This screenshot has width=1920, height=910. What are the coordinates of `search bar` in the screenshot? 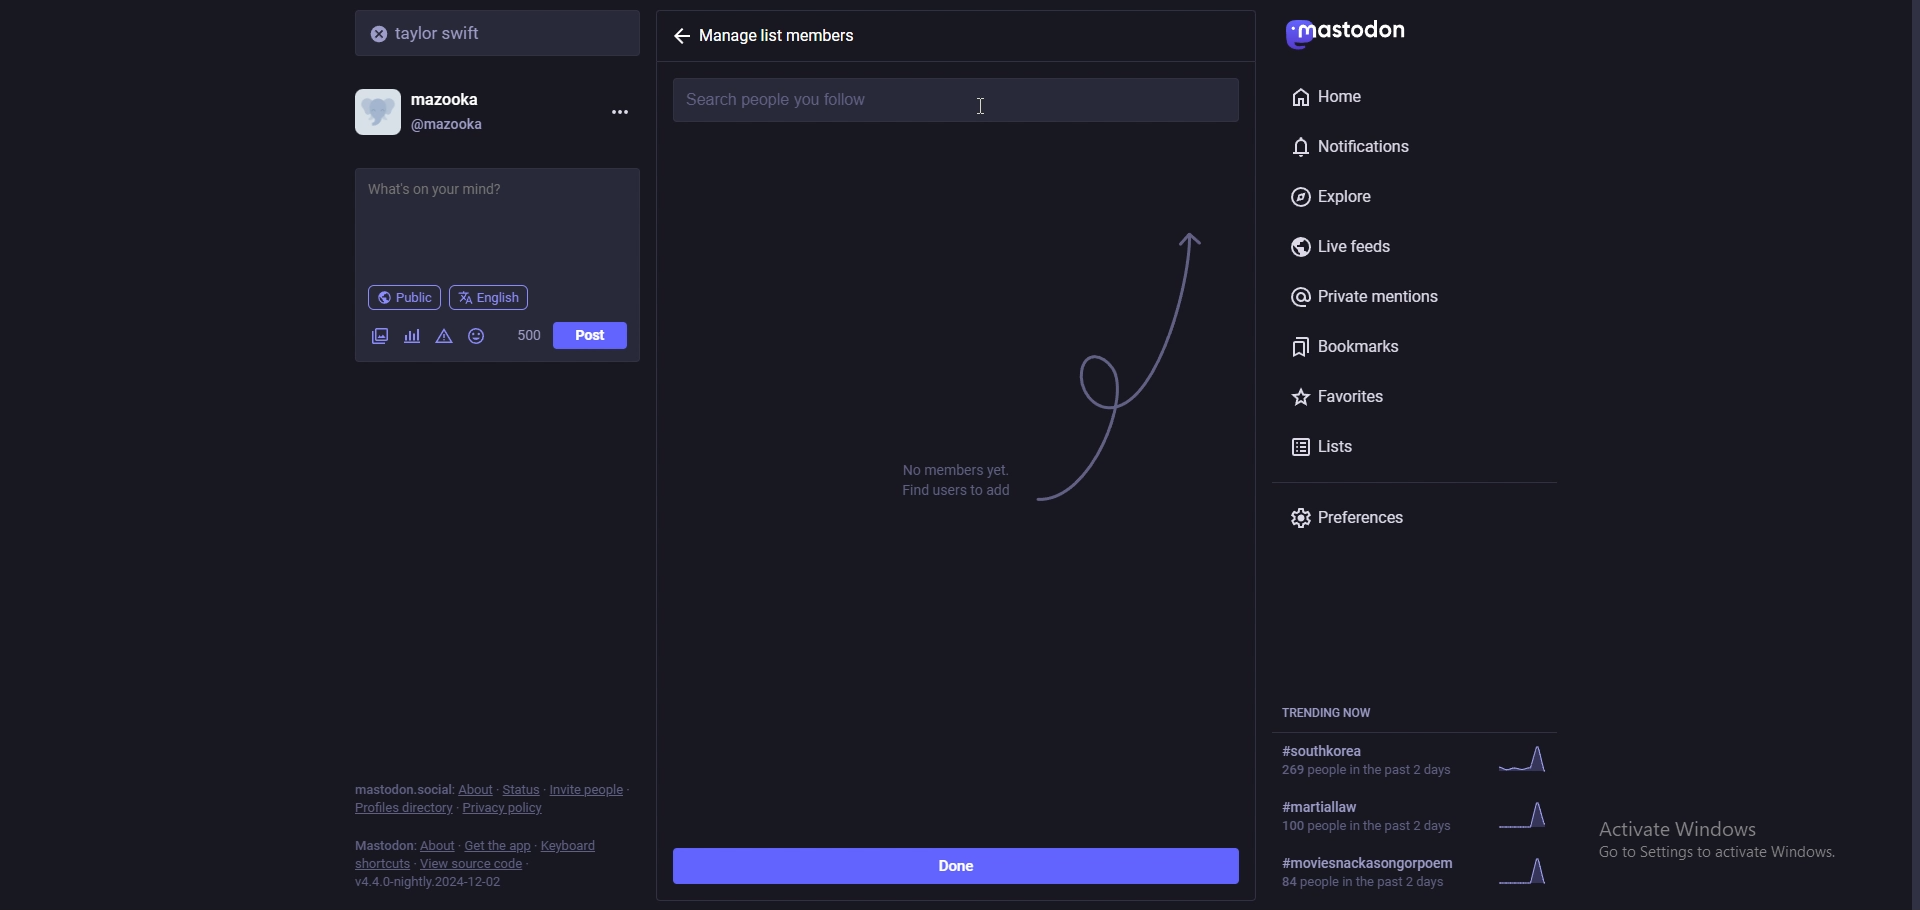 It's located at (500, 32).